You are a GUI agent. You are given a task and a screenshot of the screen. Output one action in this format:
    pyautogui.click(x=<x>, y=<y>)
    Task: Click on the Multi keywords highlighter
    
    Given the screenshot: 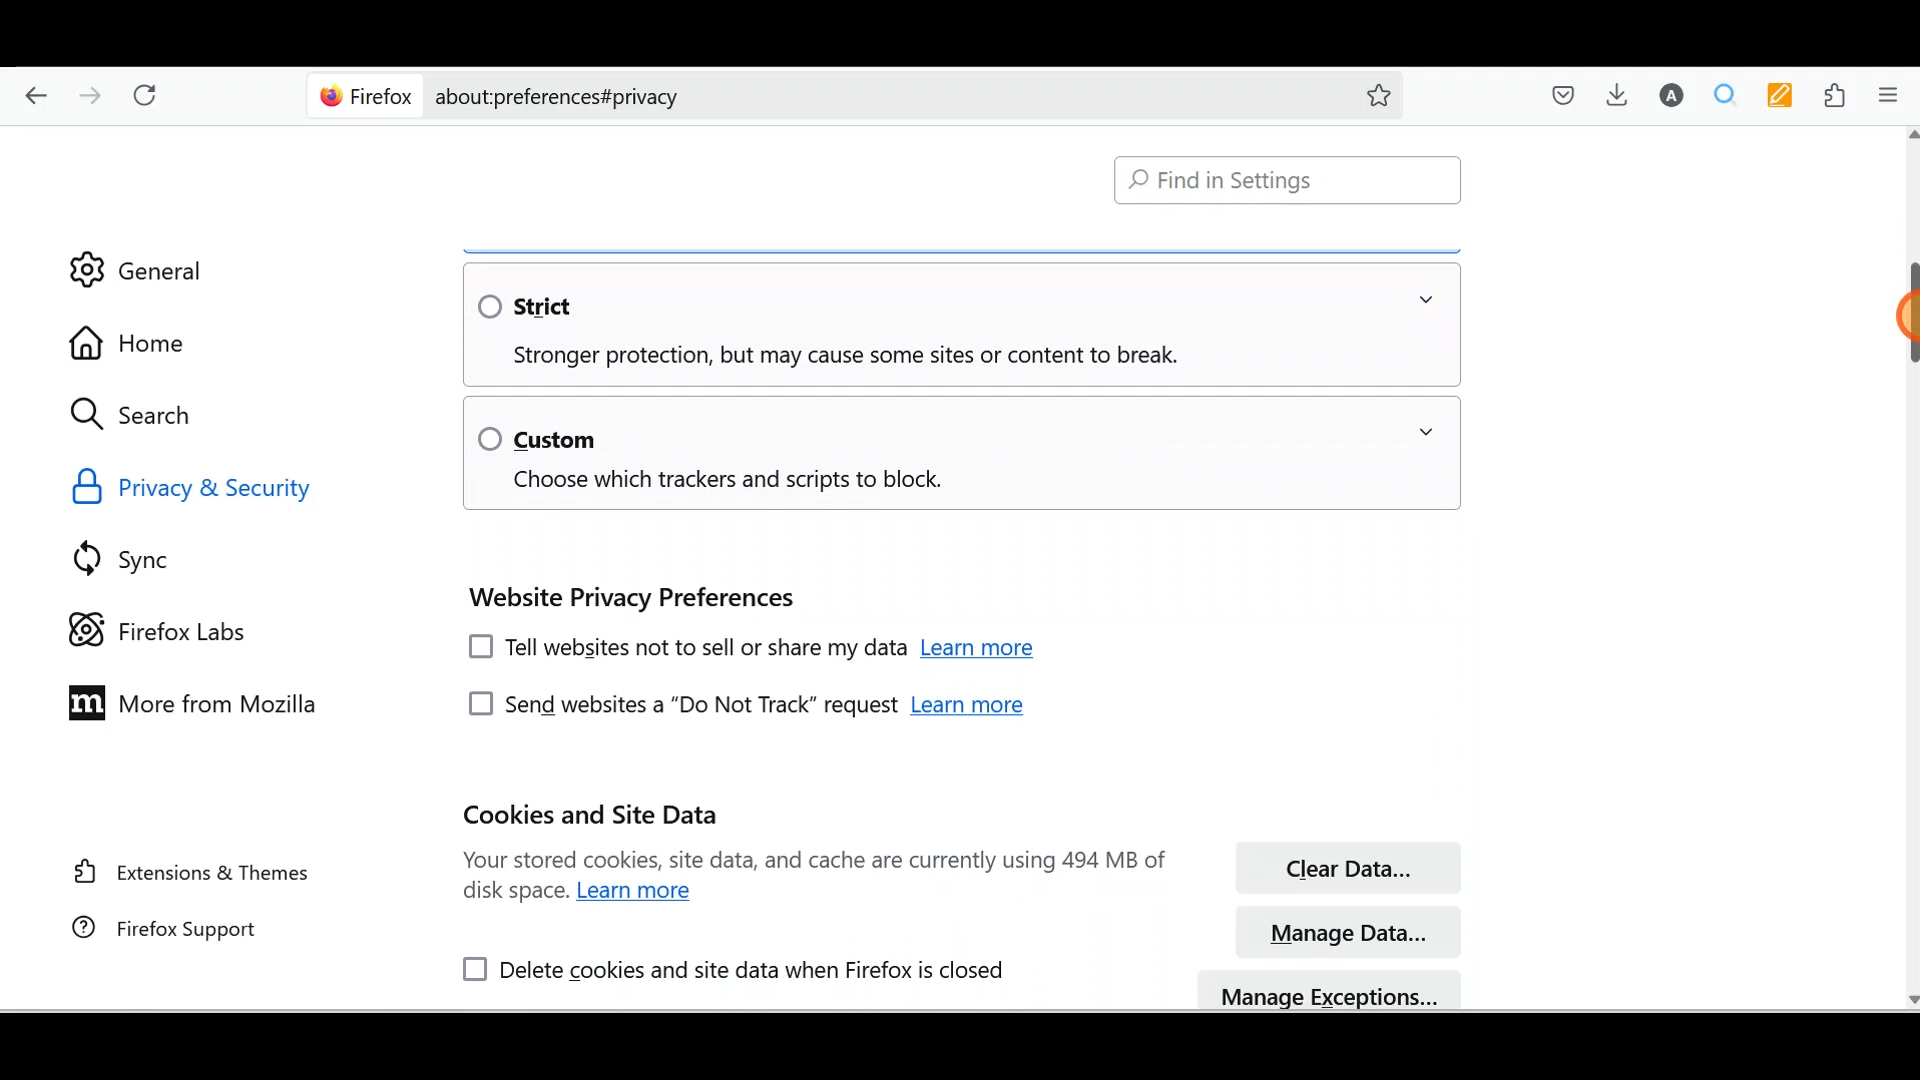 What is the action you would take?
    pyautogui.click(x=1780, y=95)
    